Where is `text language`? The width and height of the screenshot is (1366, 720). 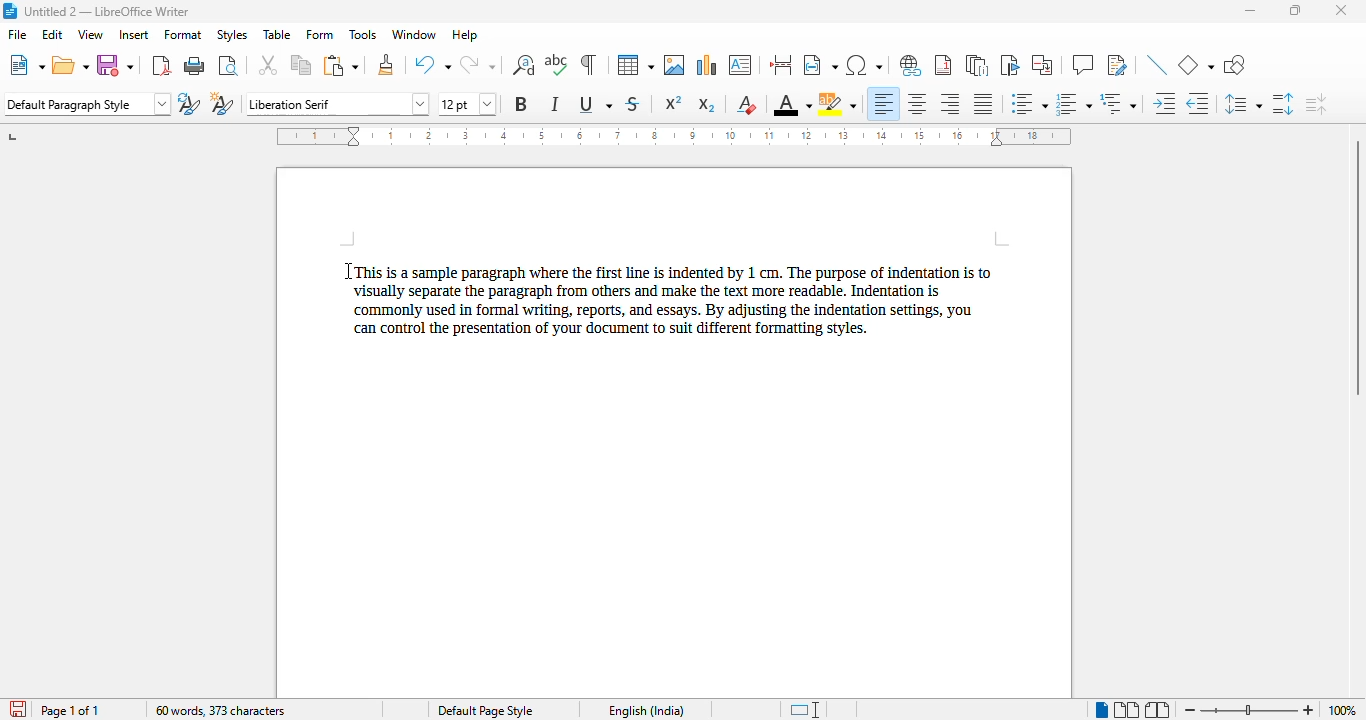 text language is located at coordinates (645, 710).